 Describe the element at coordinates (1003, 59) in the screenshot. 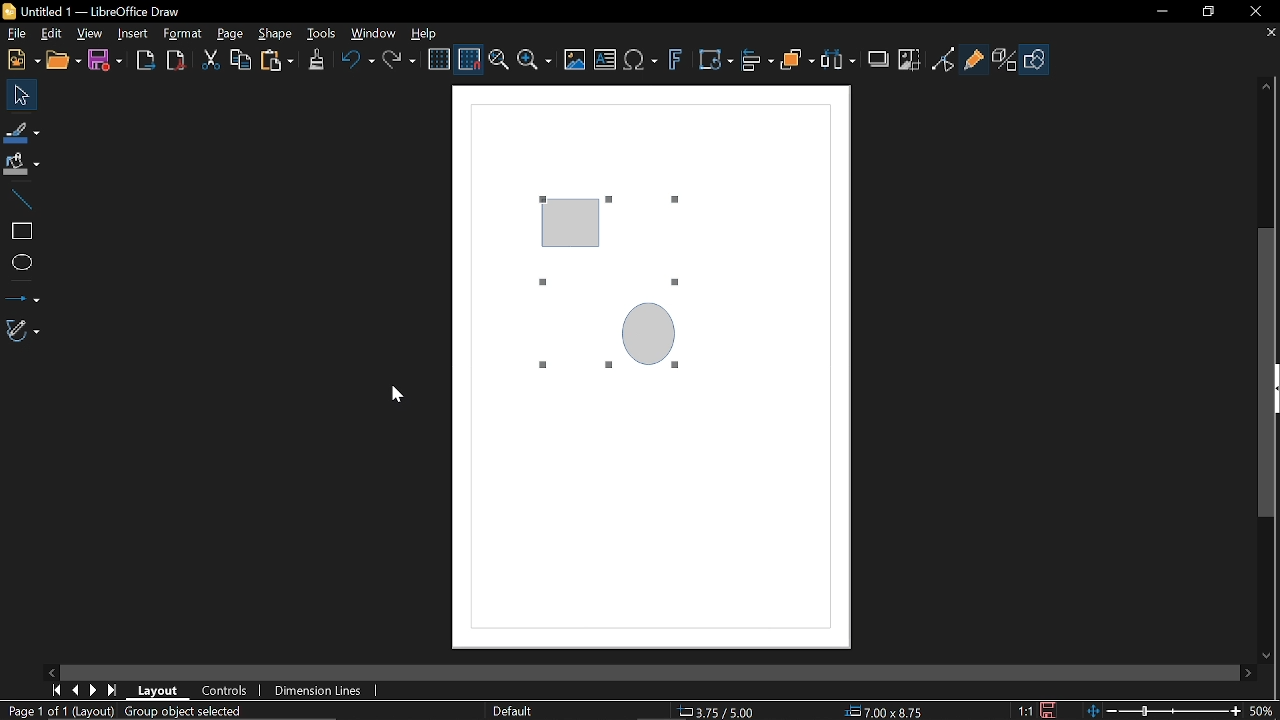

I see `Toggle extrusion` at that location.